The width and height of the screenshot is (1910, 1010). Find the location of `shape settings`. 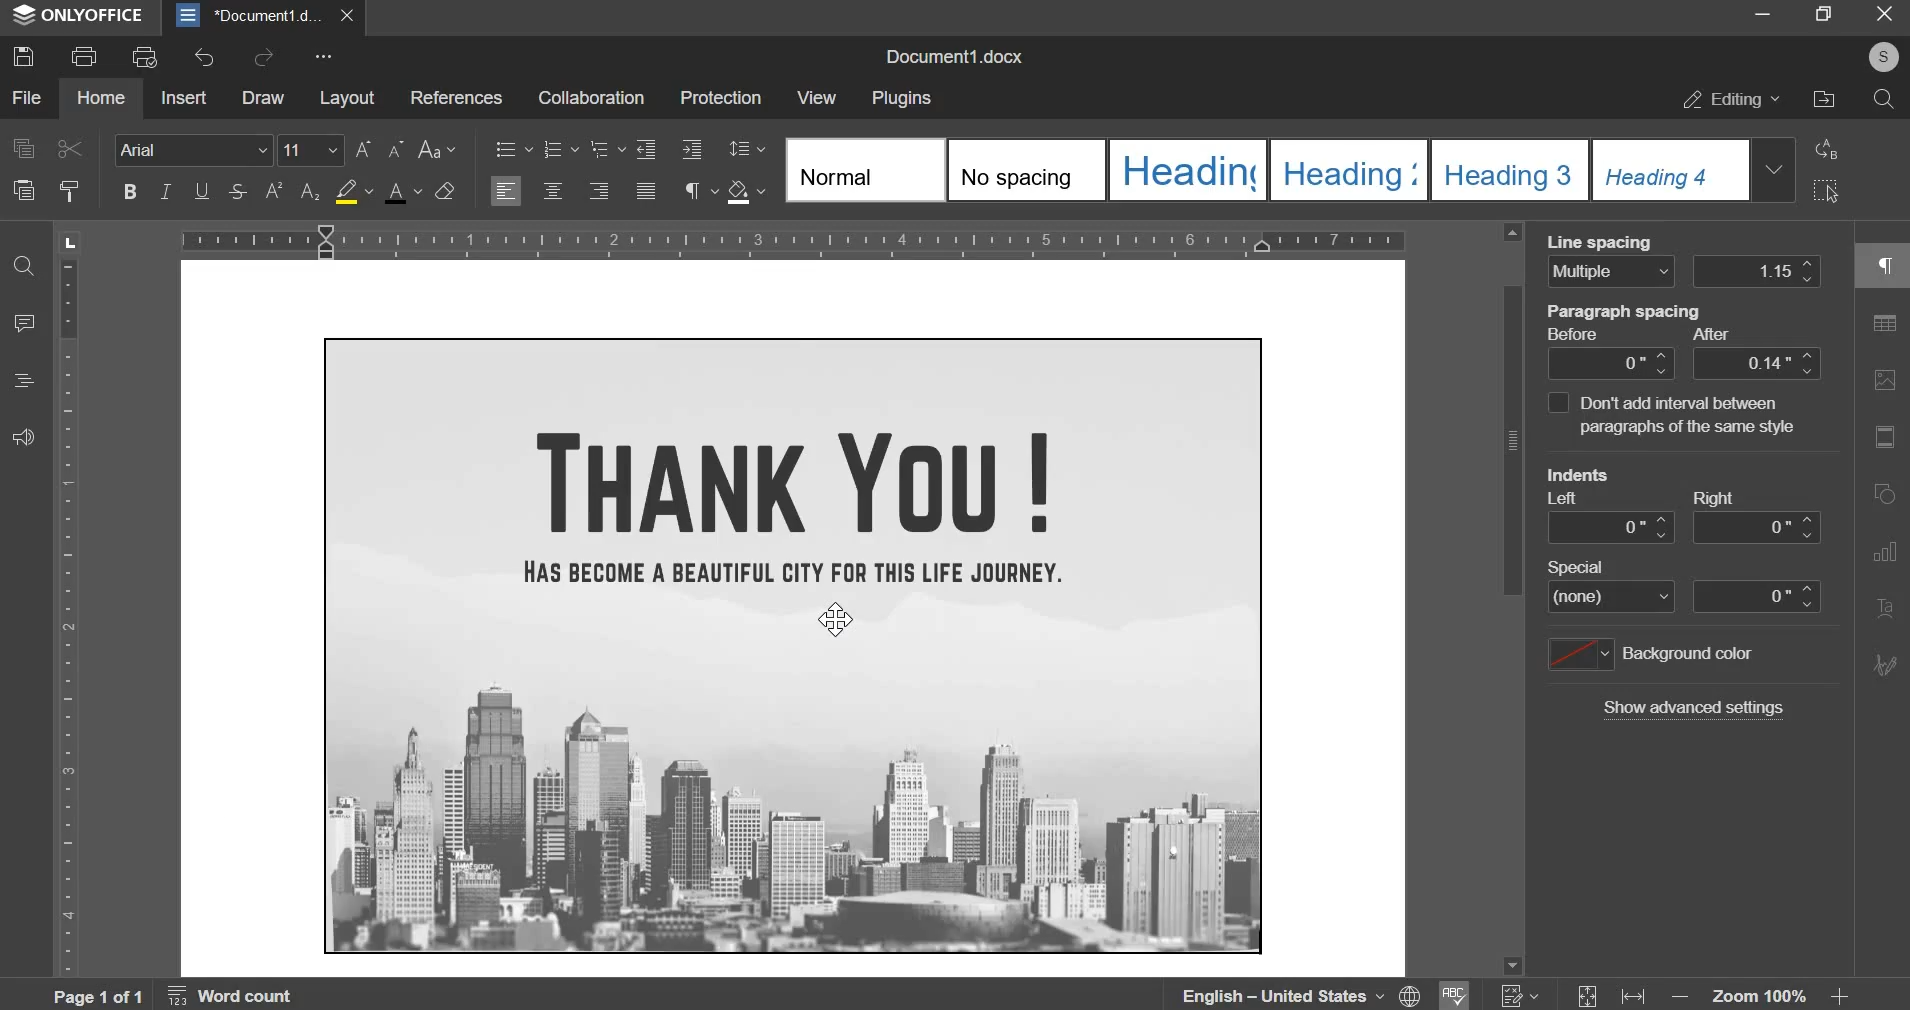

shape settings is located at coordinates (1889, 493).